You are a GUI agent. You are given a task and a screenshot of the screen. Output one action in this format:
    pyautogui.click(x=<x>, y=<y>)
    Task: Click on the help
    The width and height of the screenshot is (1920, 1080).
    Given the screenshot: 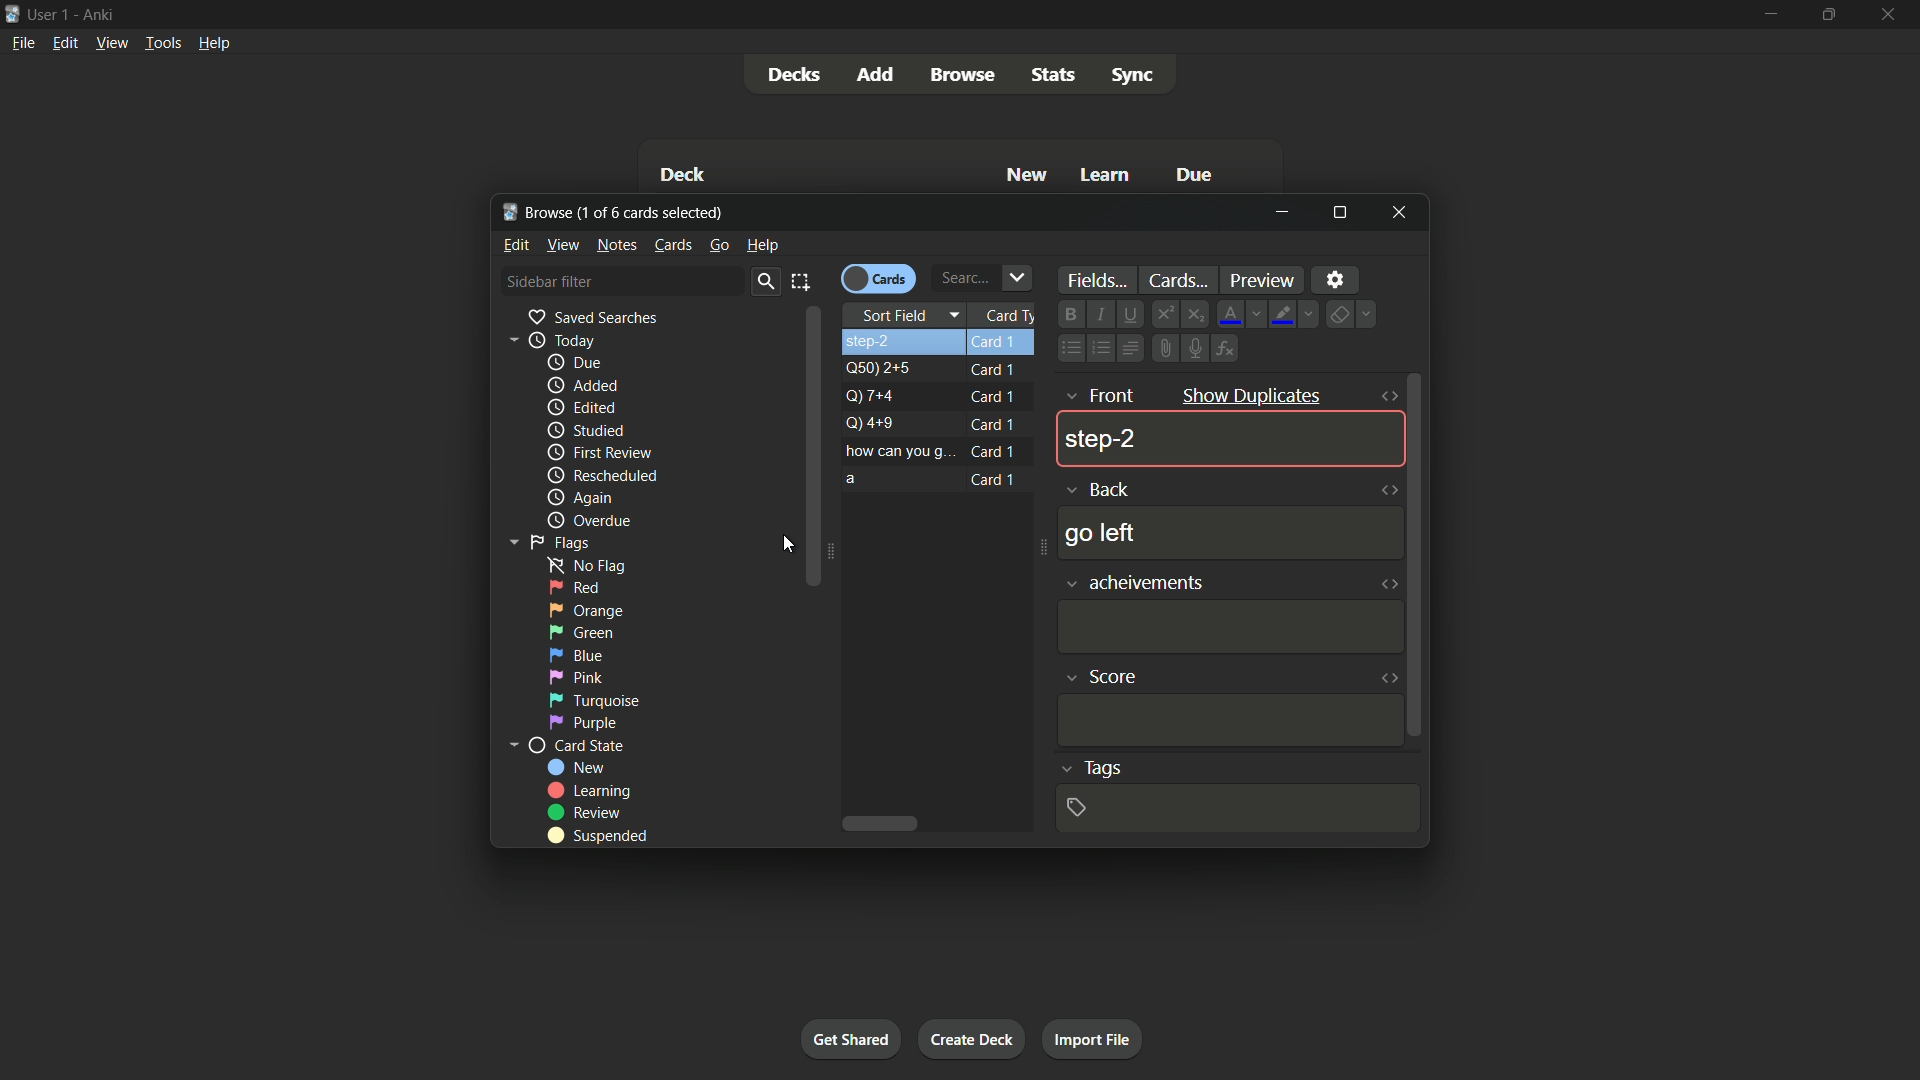 What is the action you would take?
    pyautogui.click(x=762, y=244)
    